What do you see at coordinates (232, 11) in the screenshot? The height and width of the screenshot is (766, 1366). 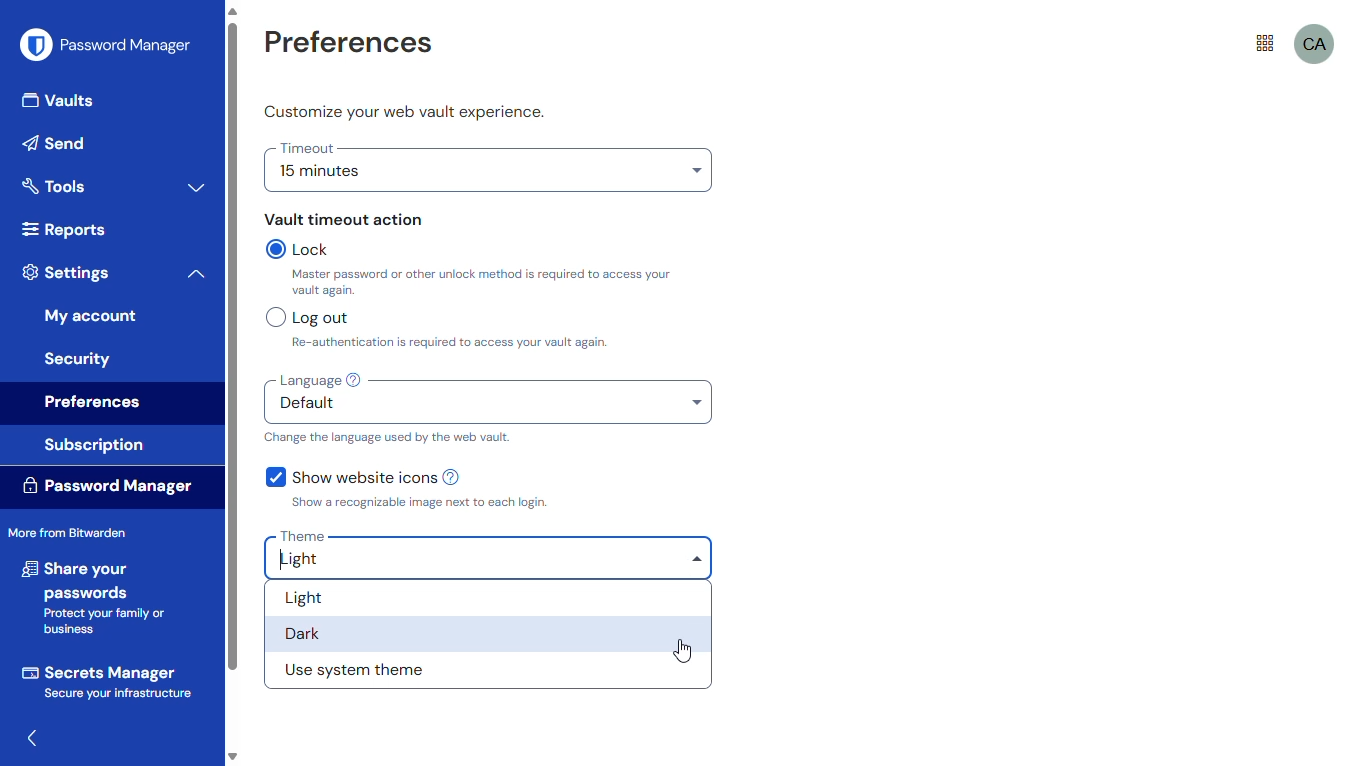 I see `scroll up` at bounding box center [232, 11].